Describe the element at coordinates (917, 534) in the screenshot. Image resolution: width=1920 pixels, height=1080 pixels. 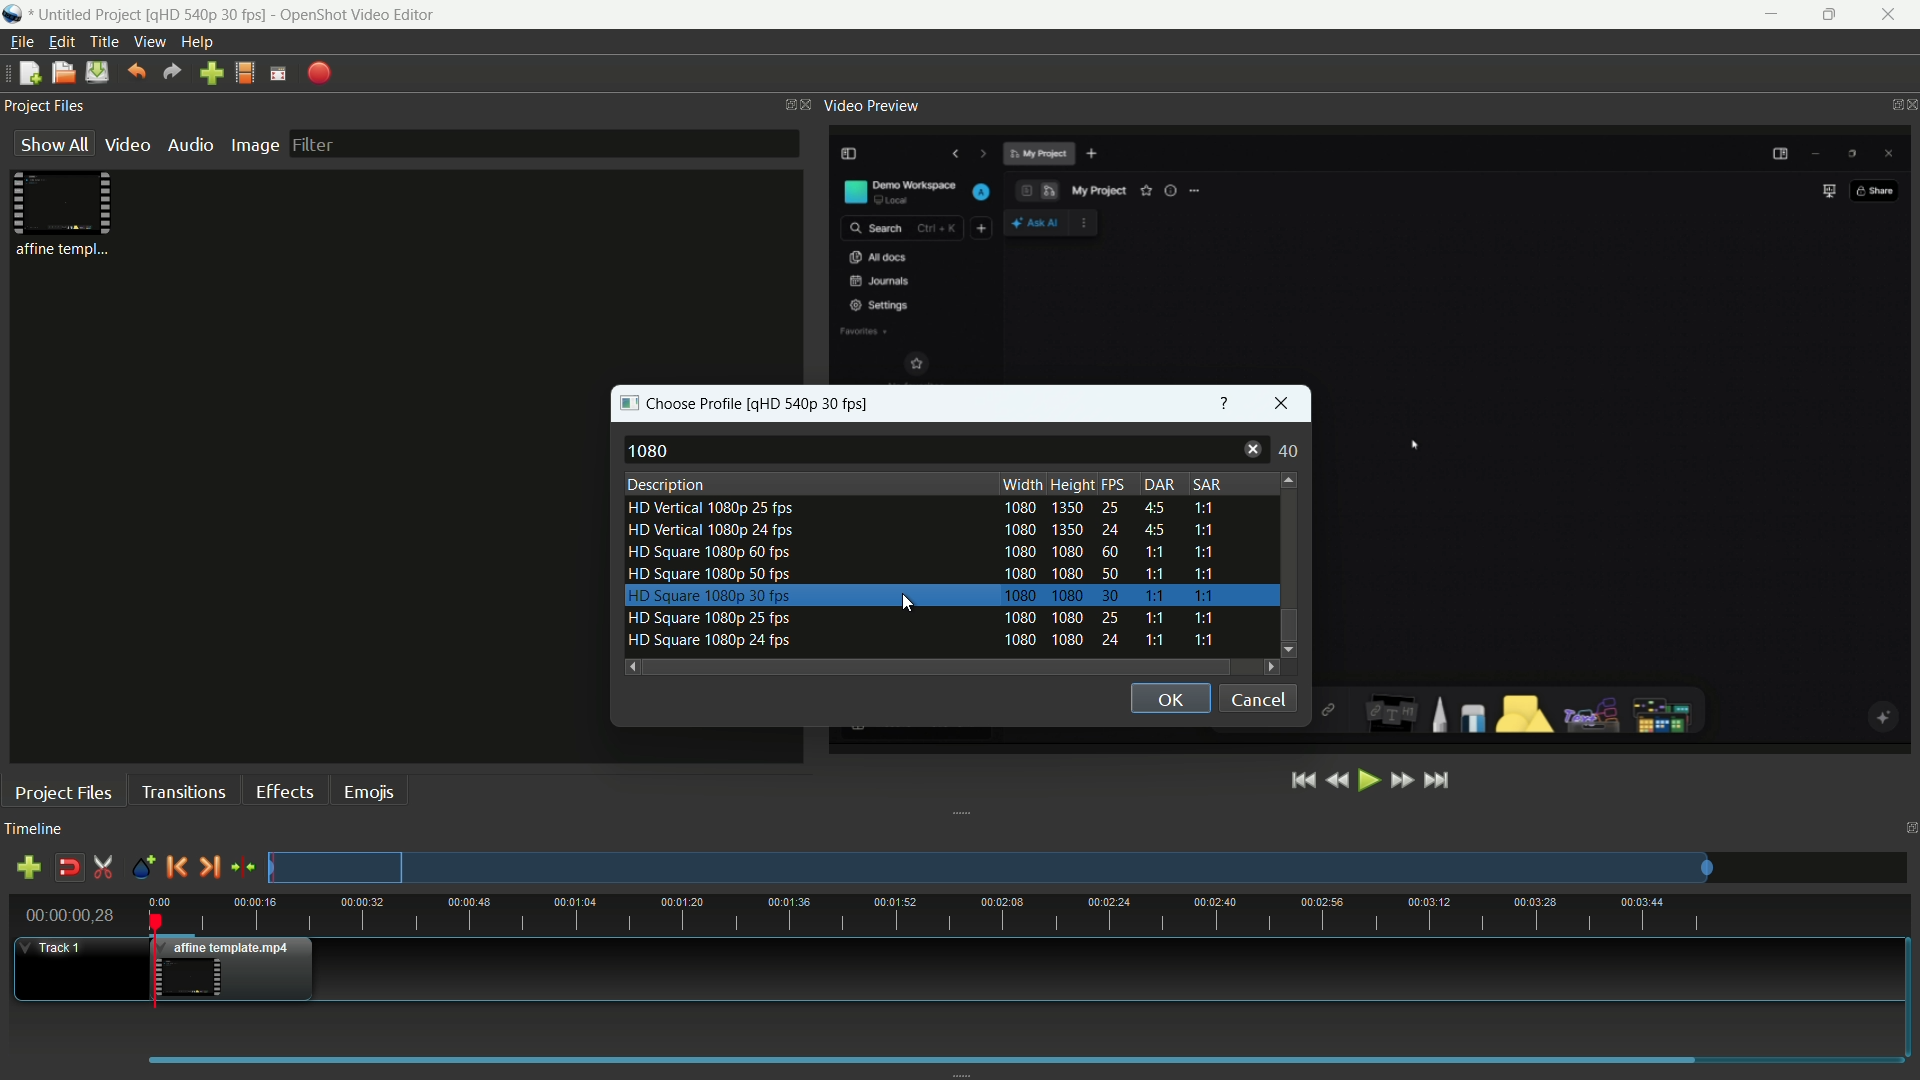
I see `profile-2` at that location.